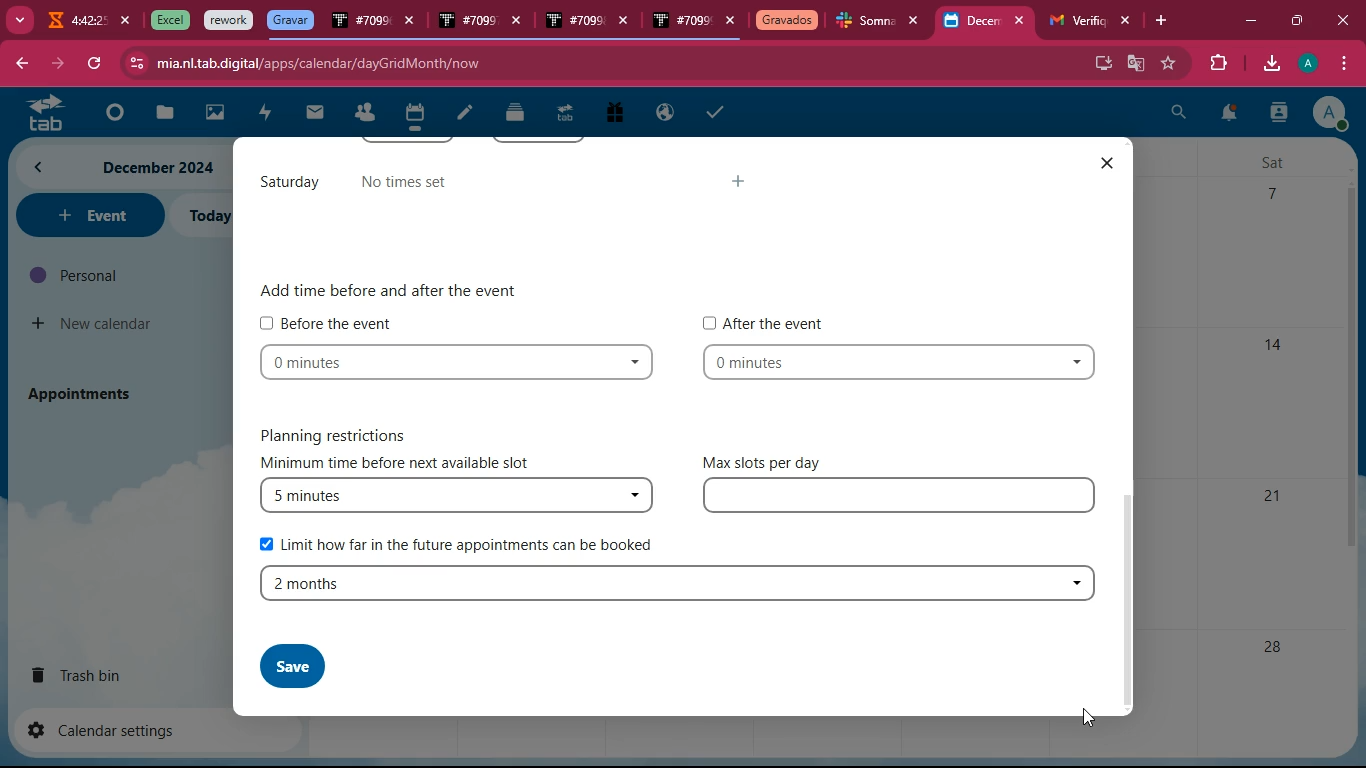 This screenshot has height=768, width=1366. I want to click on Planning restrictions, so click(336, 436).